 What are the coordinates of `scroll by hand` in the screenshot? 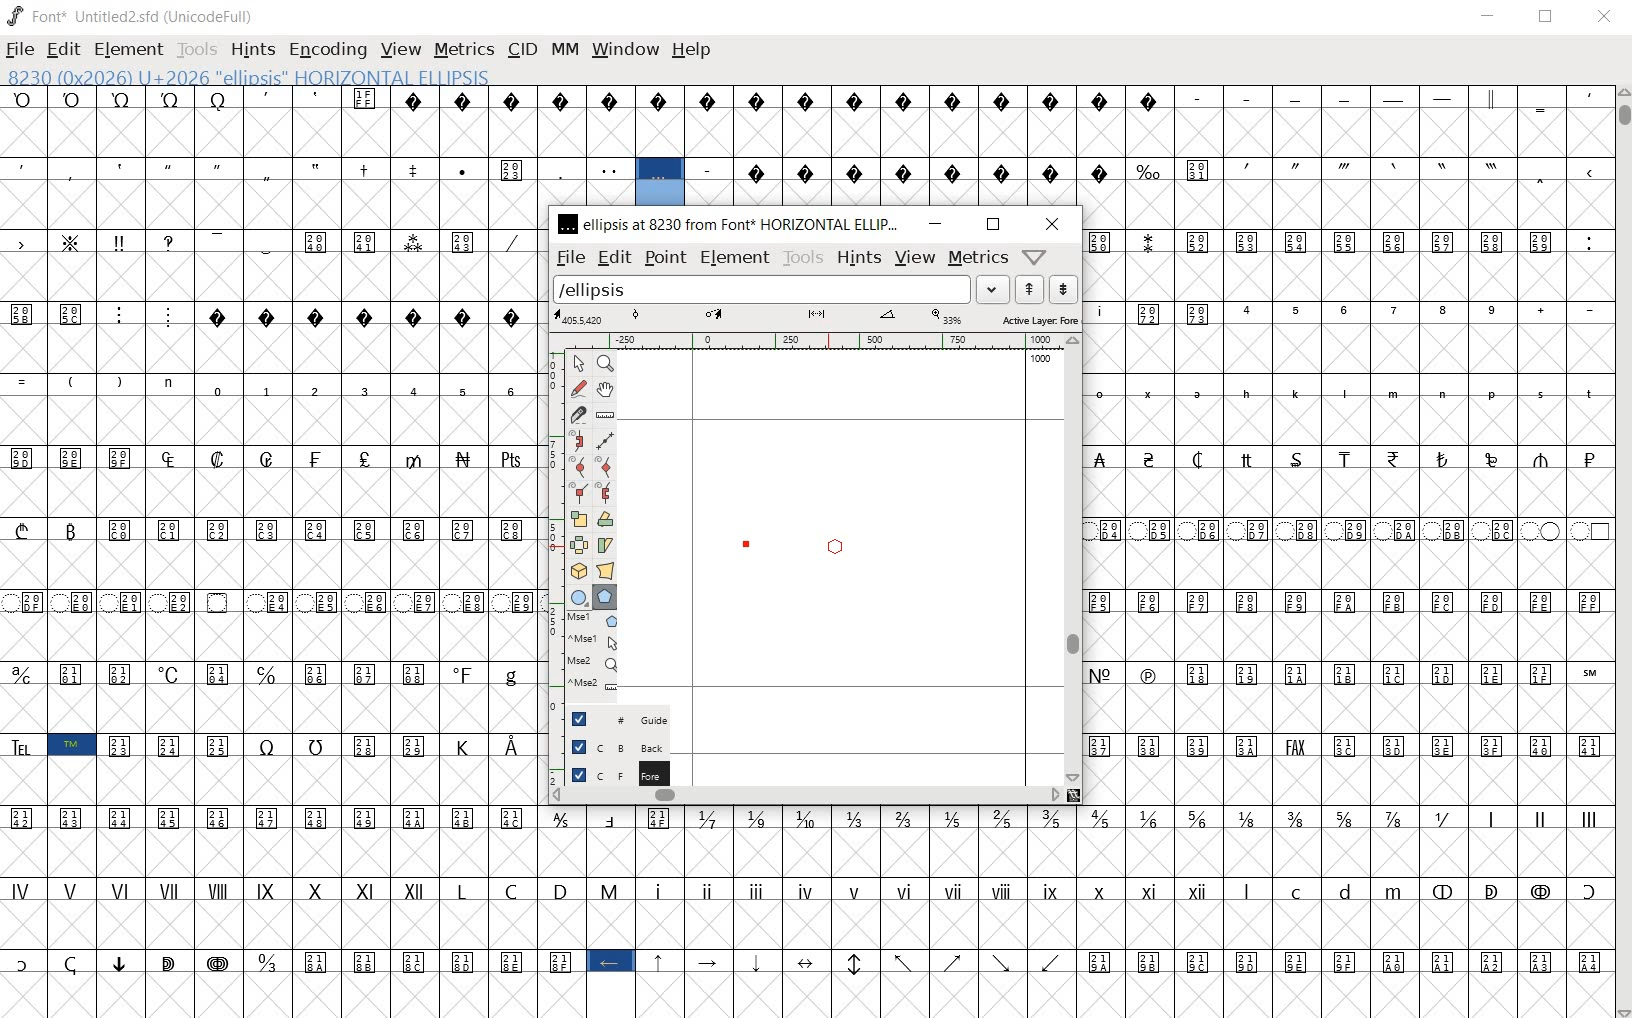 It's located at (607, 391).